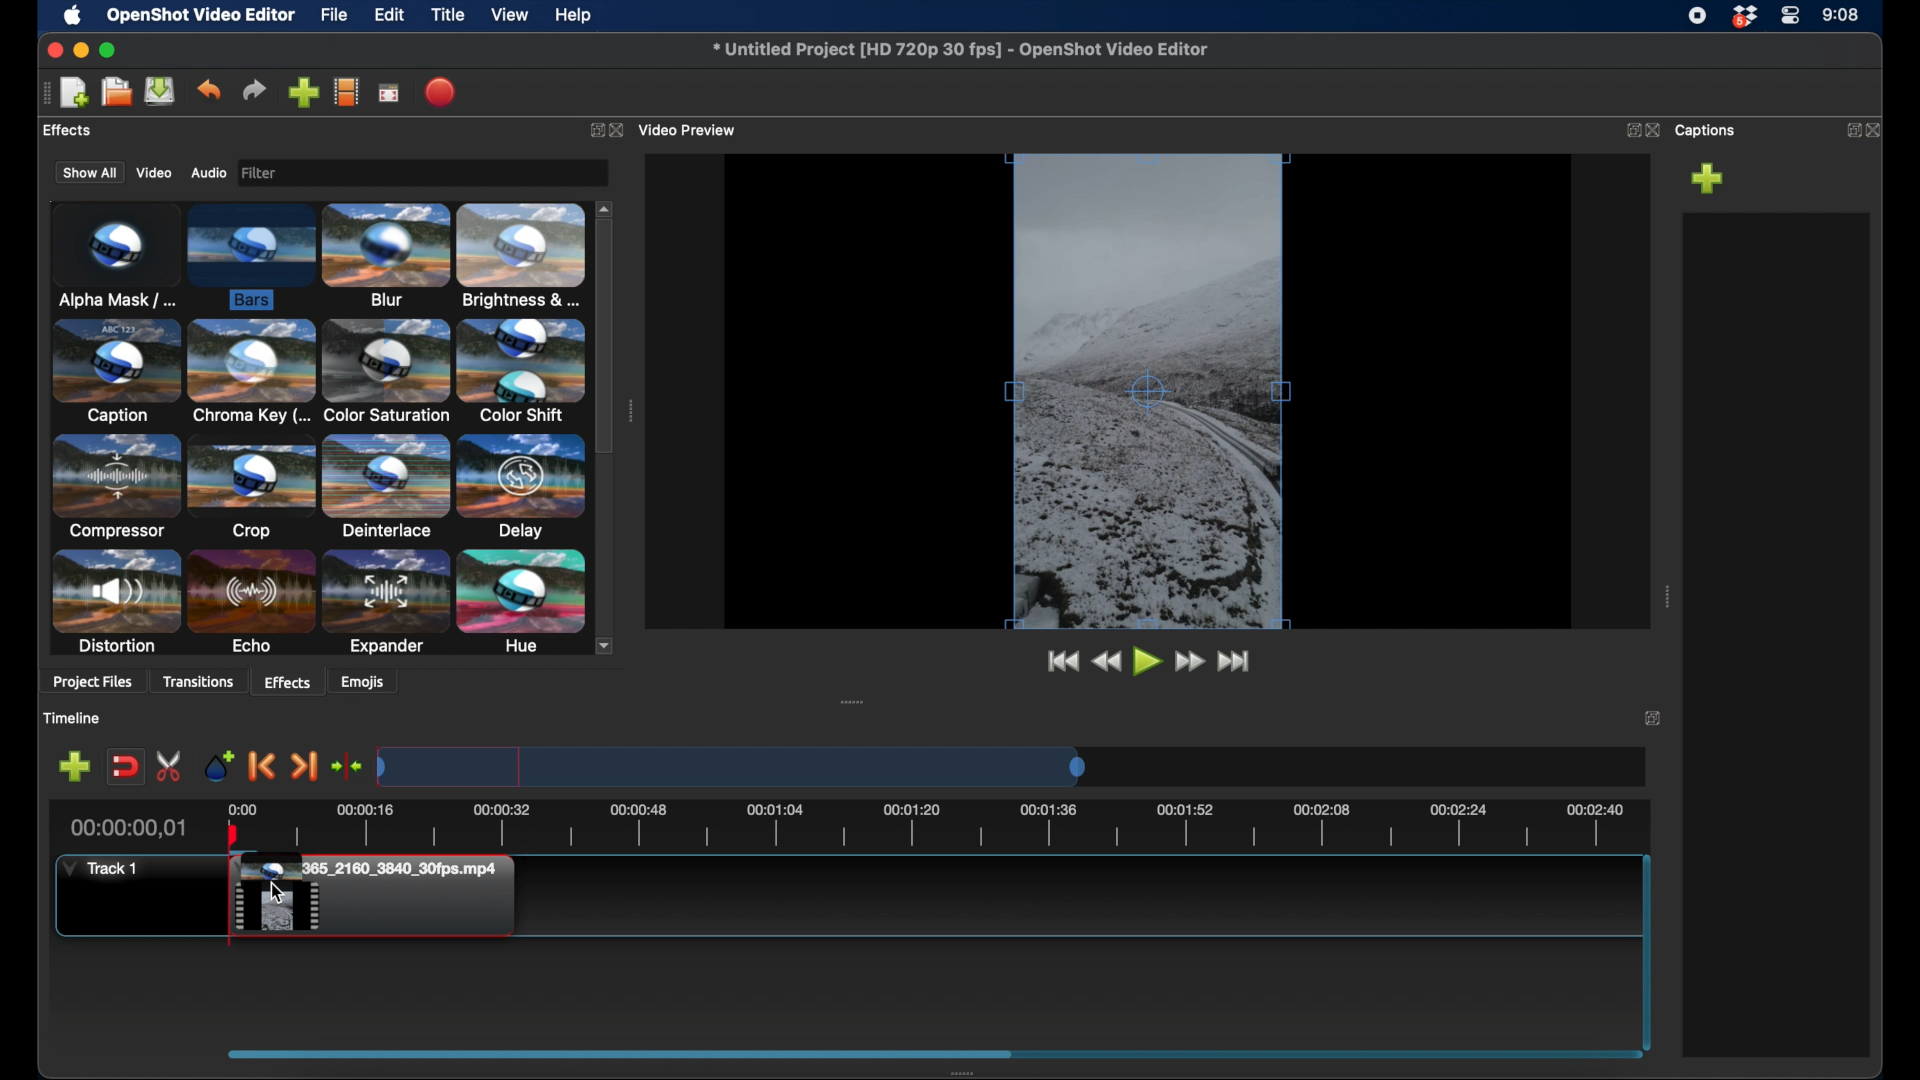 The width and height of the screenshot is (1920, 1080). What do you see at coordinates (75, 91) in the screenshot?
I see `new project` at bounding box center [75, 91].